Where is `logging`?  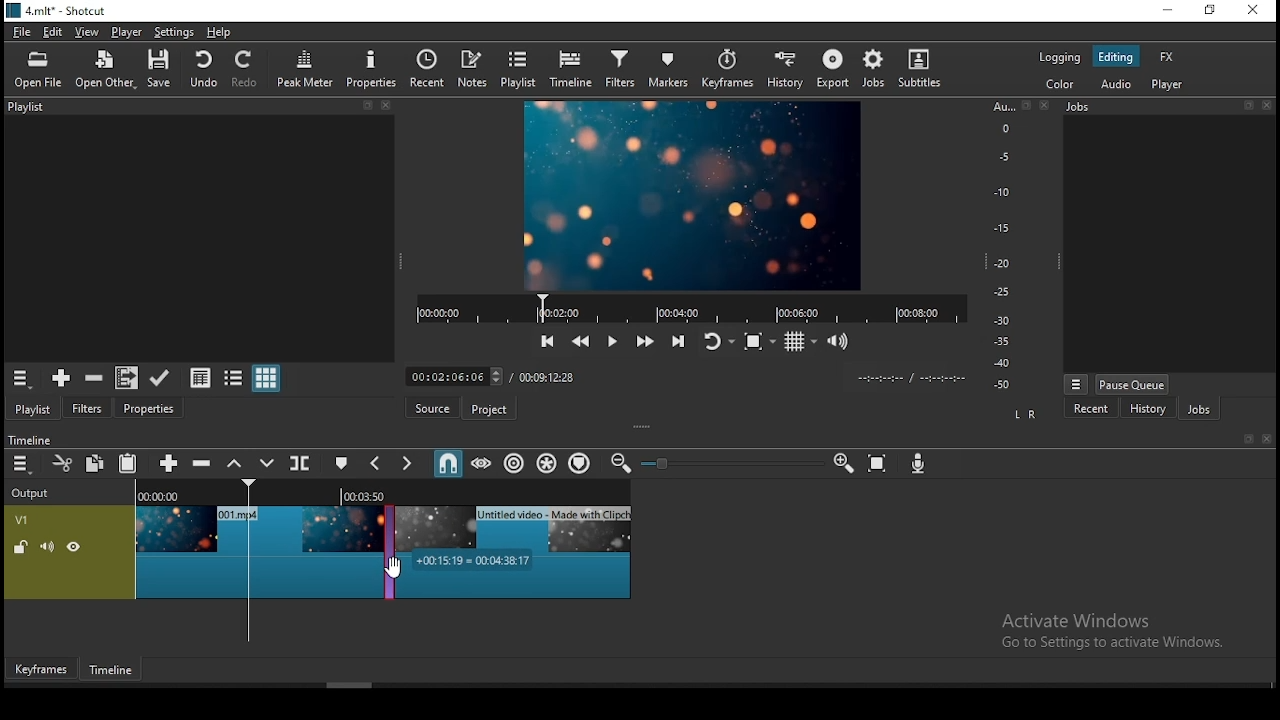 logging is located at coordinates (1059, 58).